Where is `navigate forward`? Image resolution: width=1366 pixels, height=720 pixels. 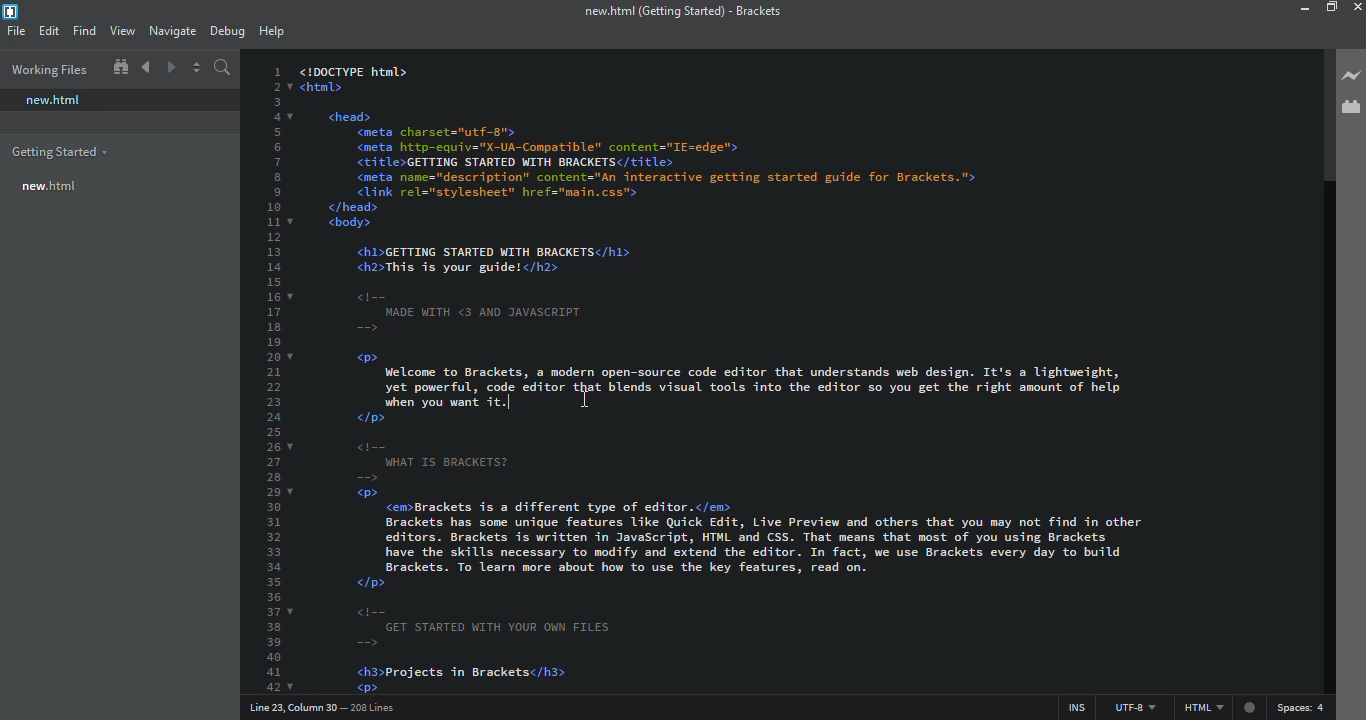 navigate forward is located at coordinates (173, 67).